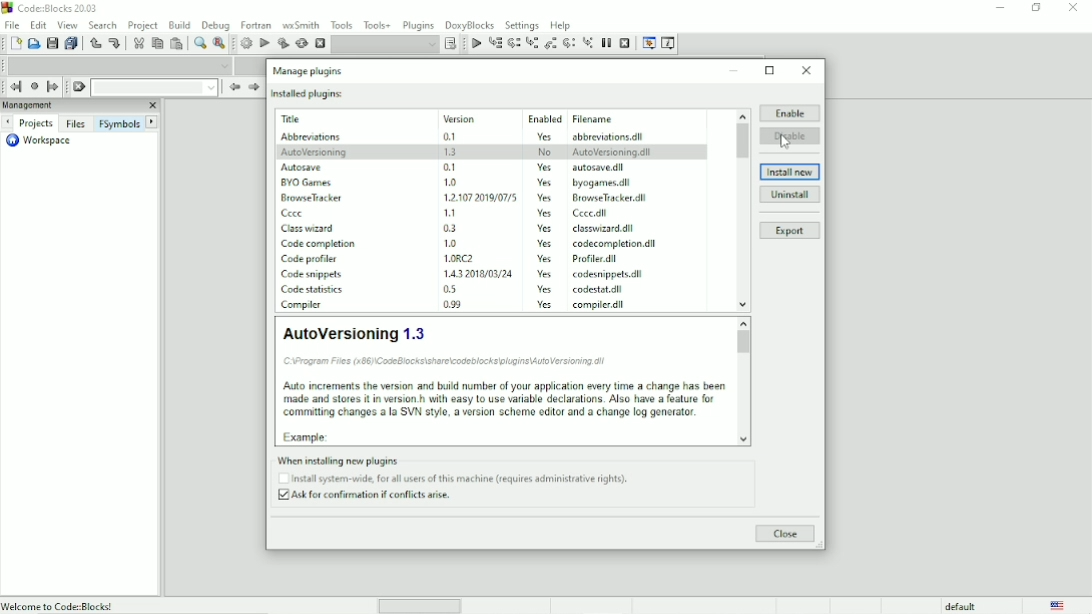 This screenshot has width=1092, height=614. What do you see at coordinates (1059, 606) in the screenshot?
I see `Language` at bounding box center [1059, 606].